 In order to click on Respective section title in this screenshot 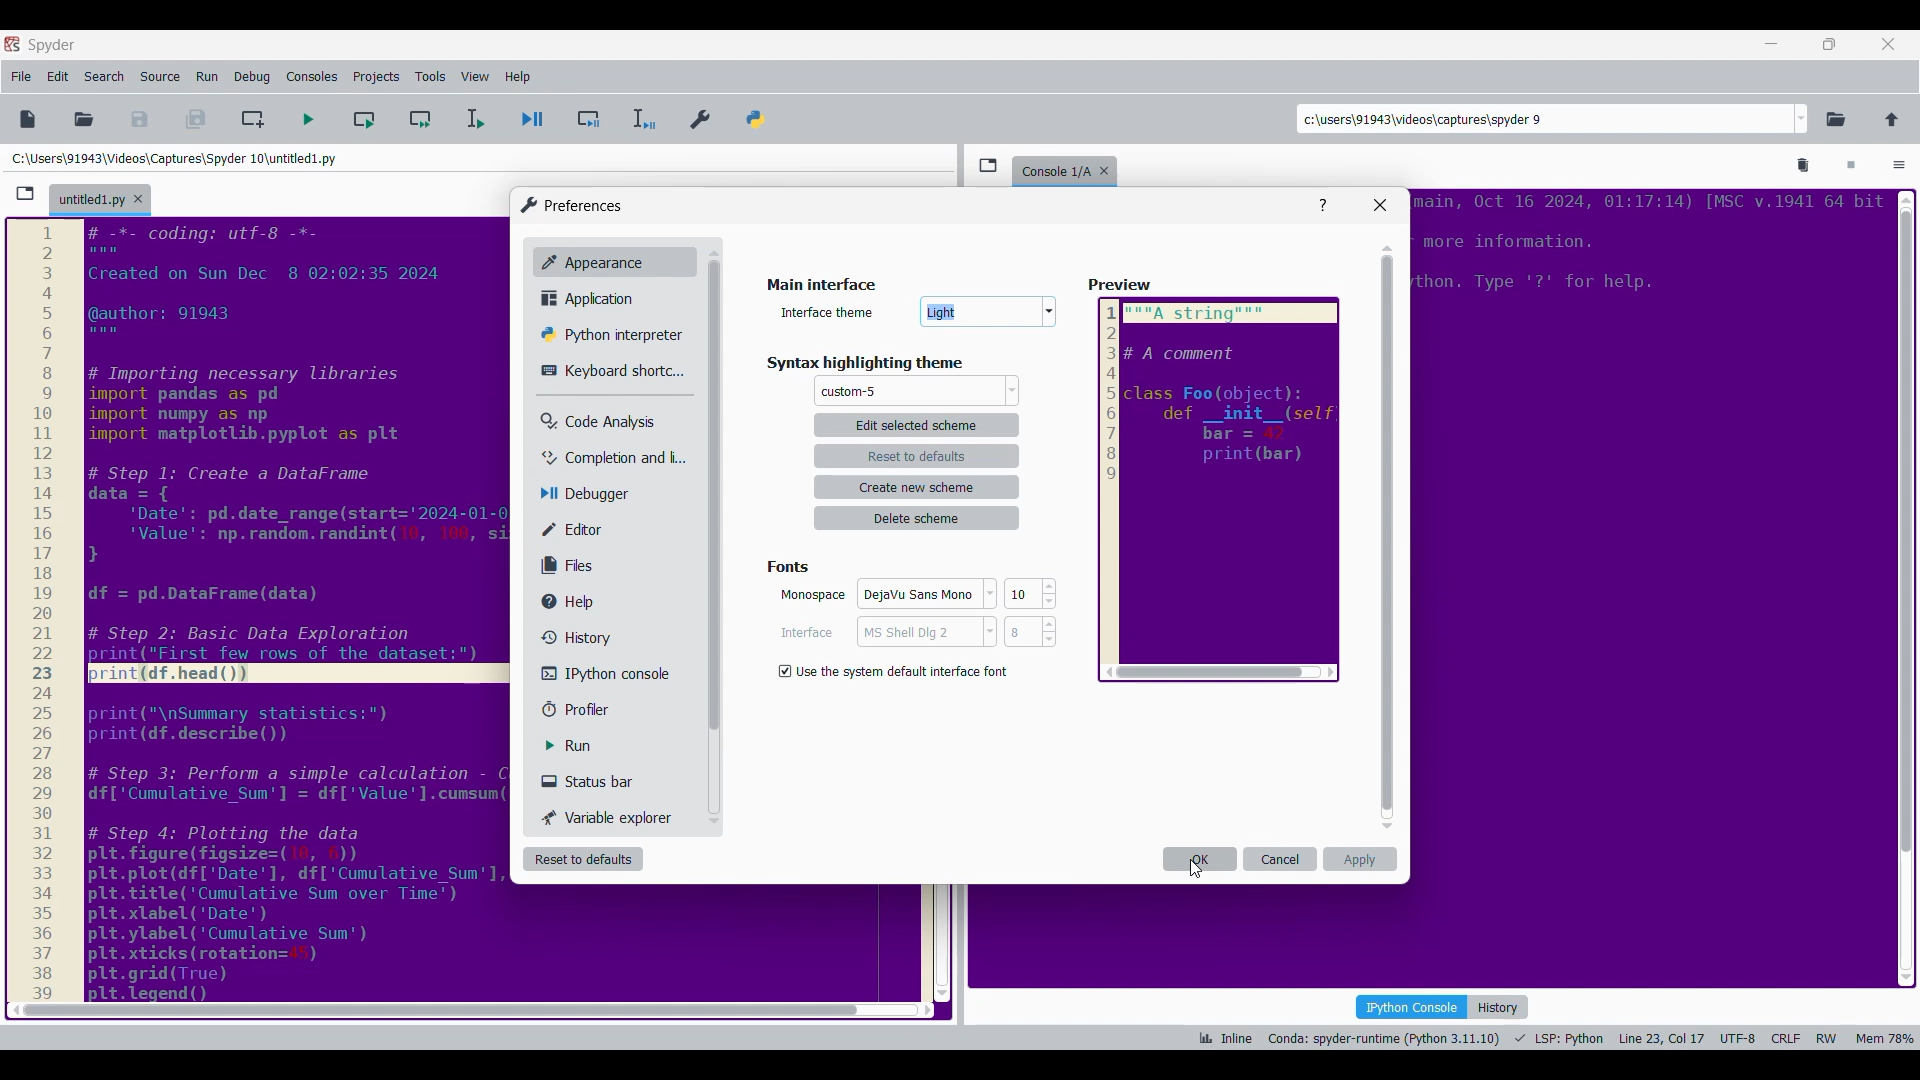, I will do `click(880, 364)`.